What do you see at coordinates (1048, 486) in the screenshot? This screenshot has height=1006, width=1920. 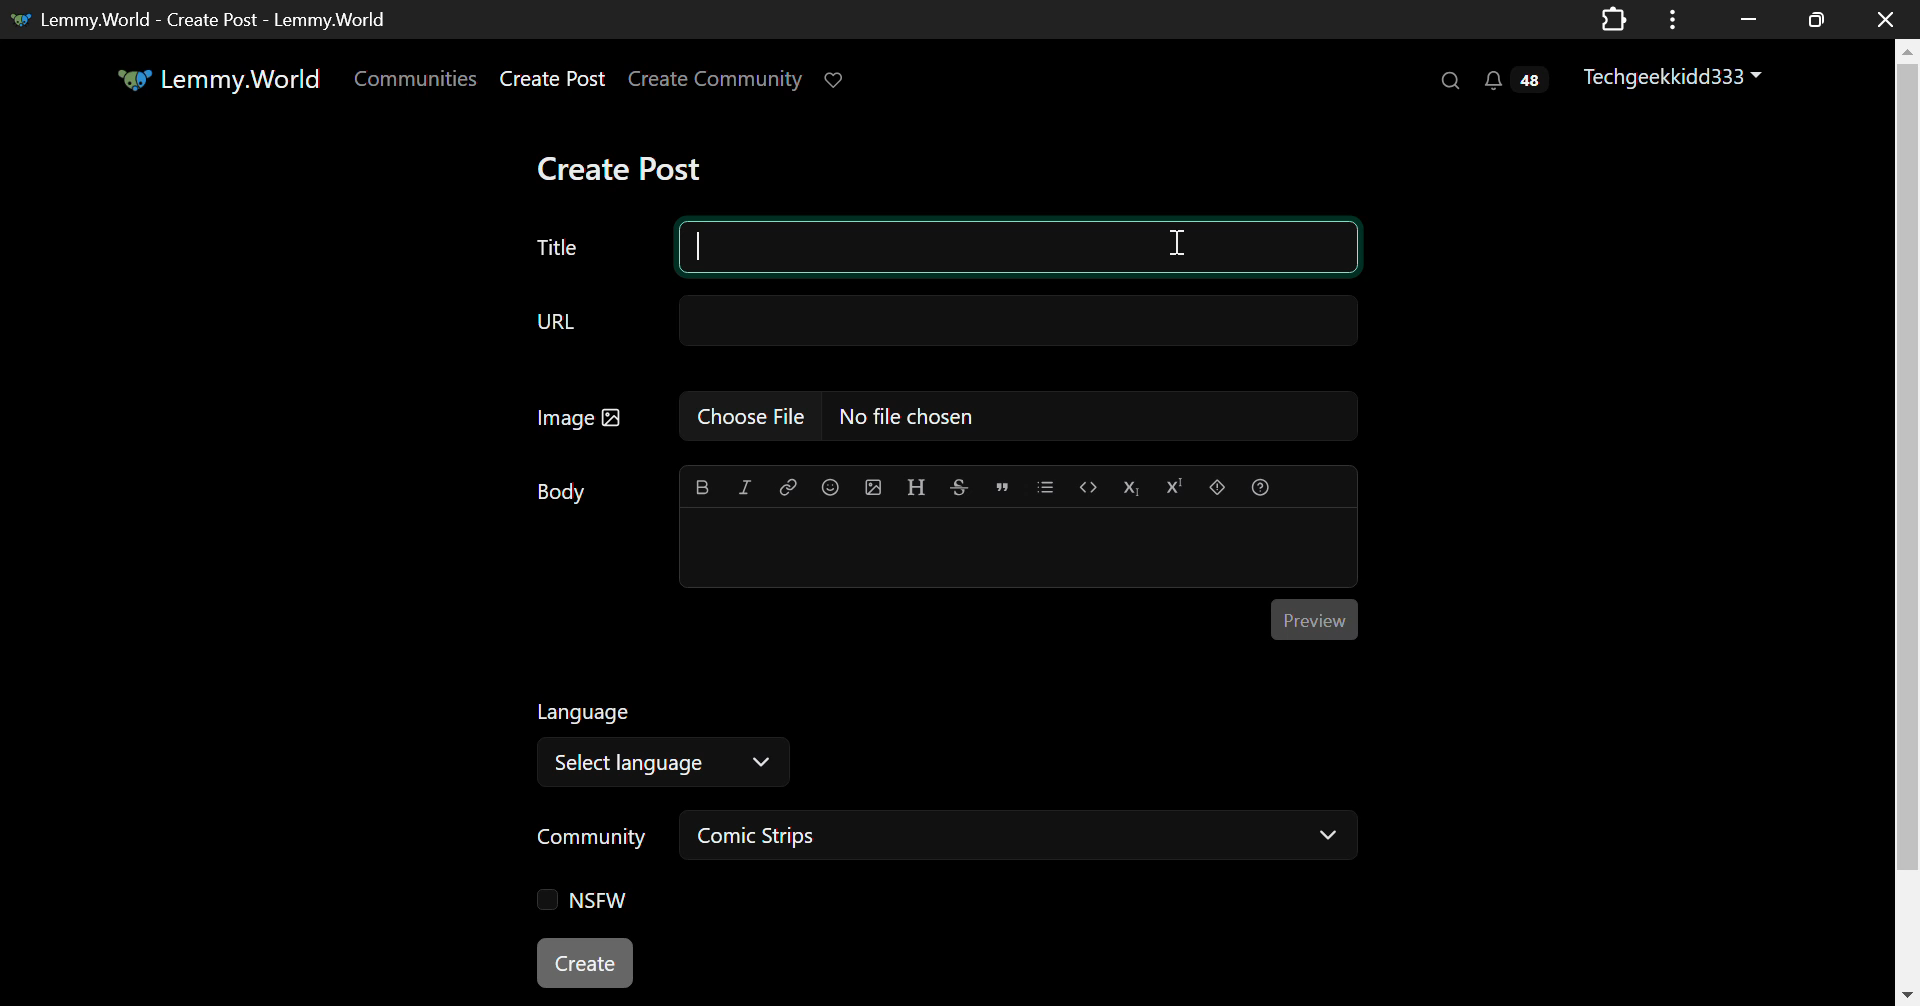 I see `list` at bounding box center [1048, 486].